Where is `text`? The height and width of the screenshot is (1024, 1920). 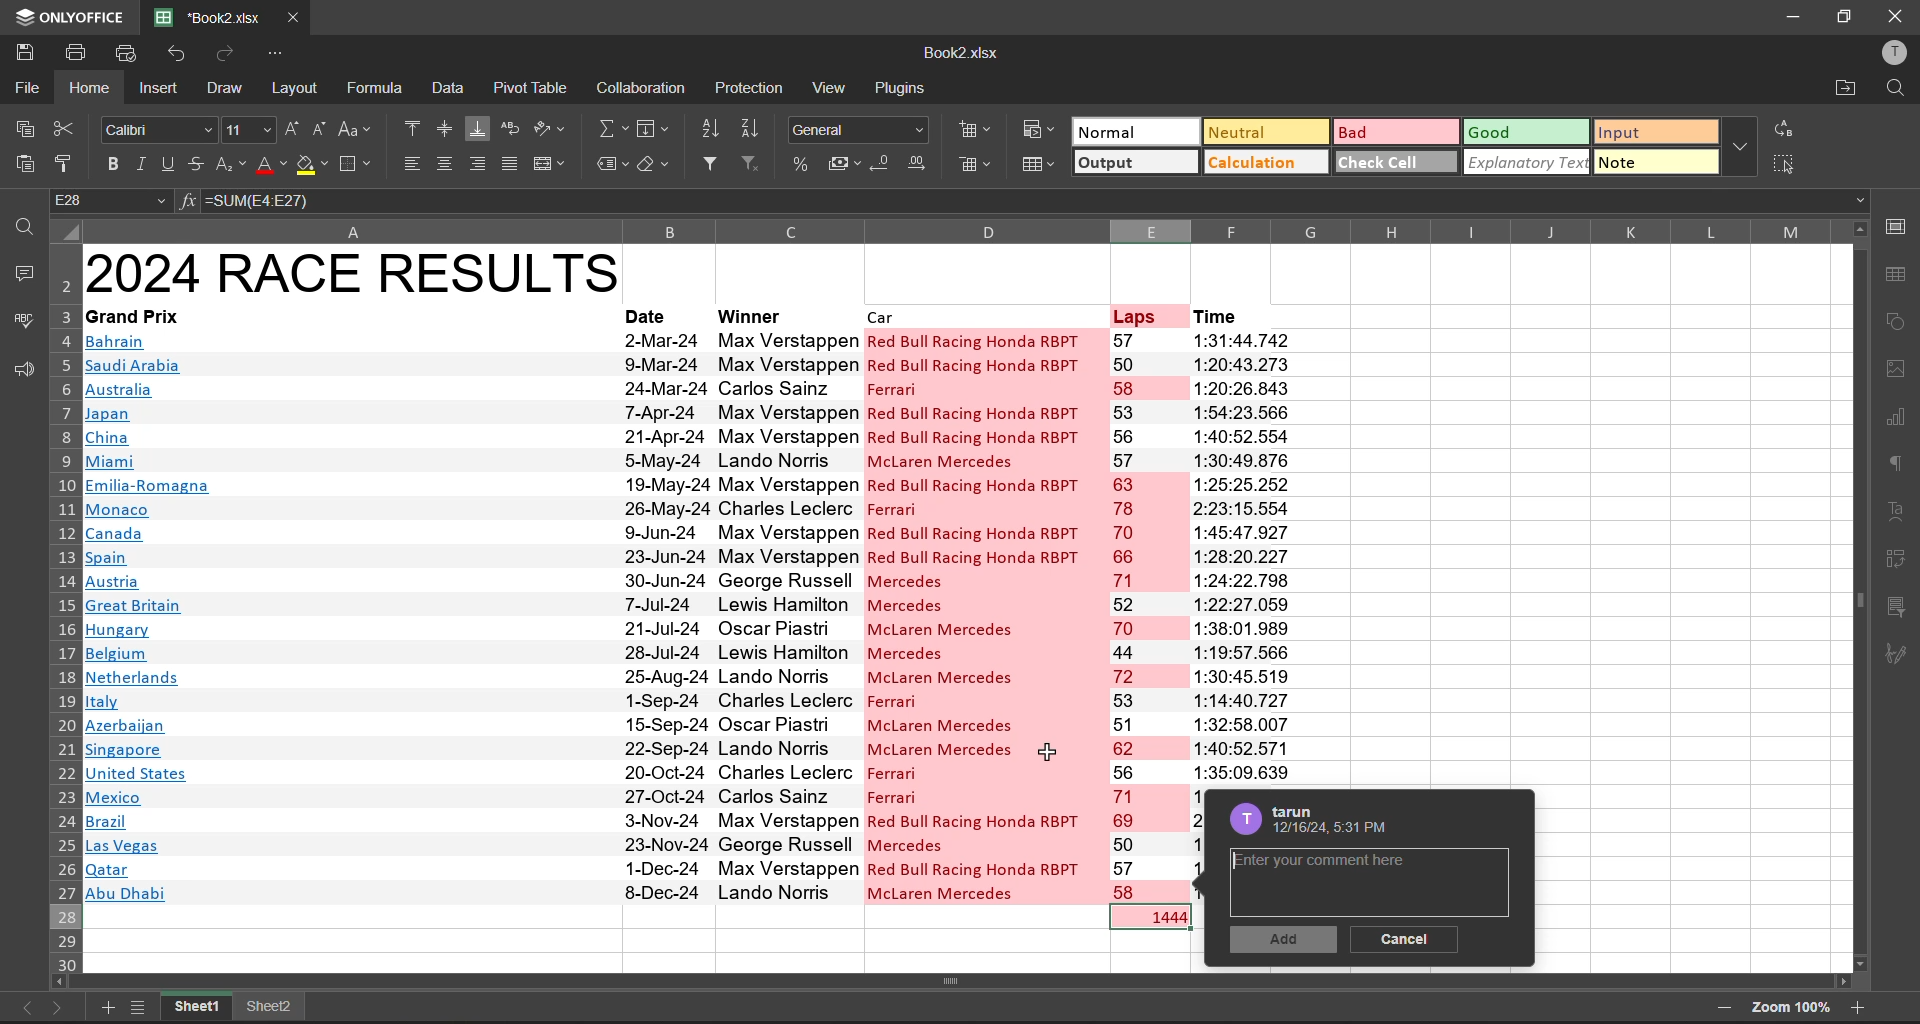
text is located at coordinates (1894, 508).